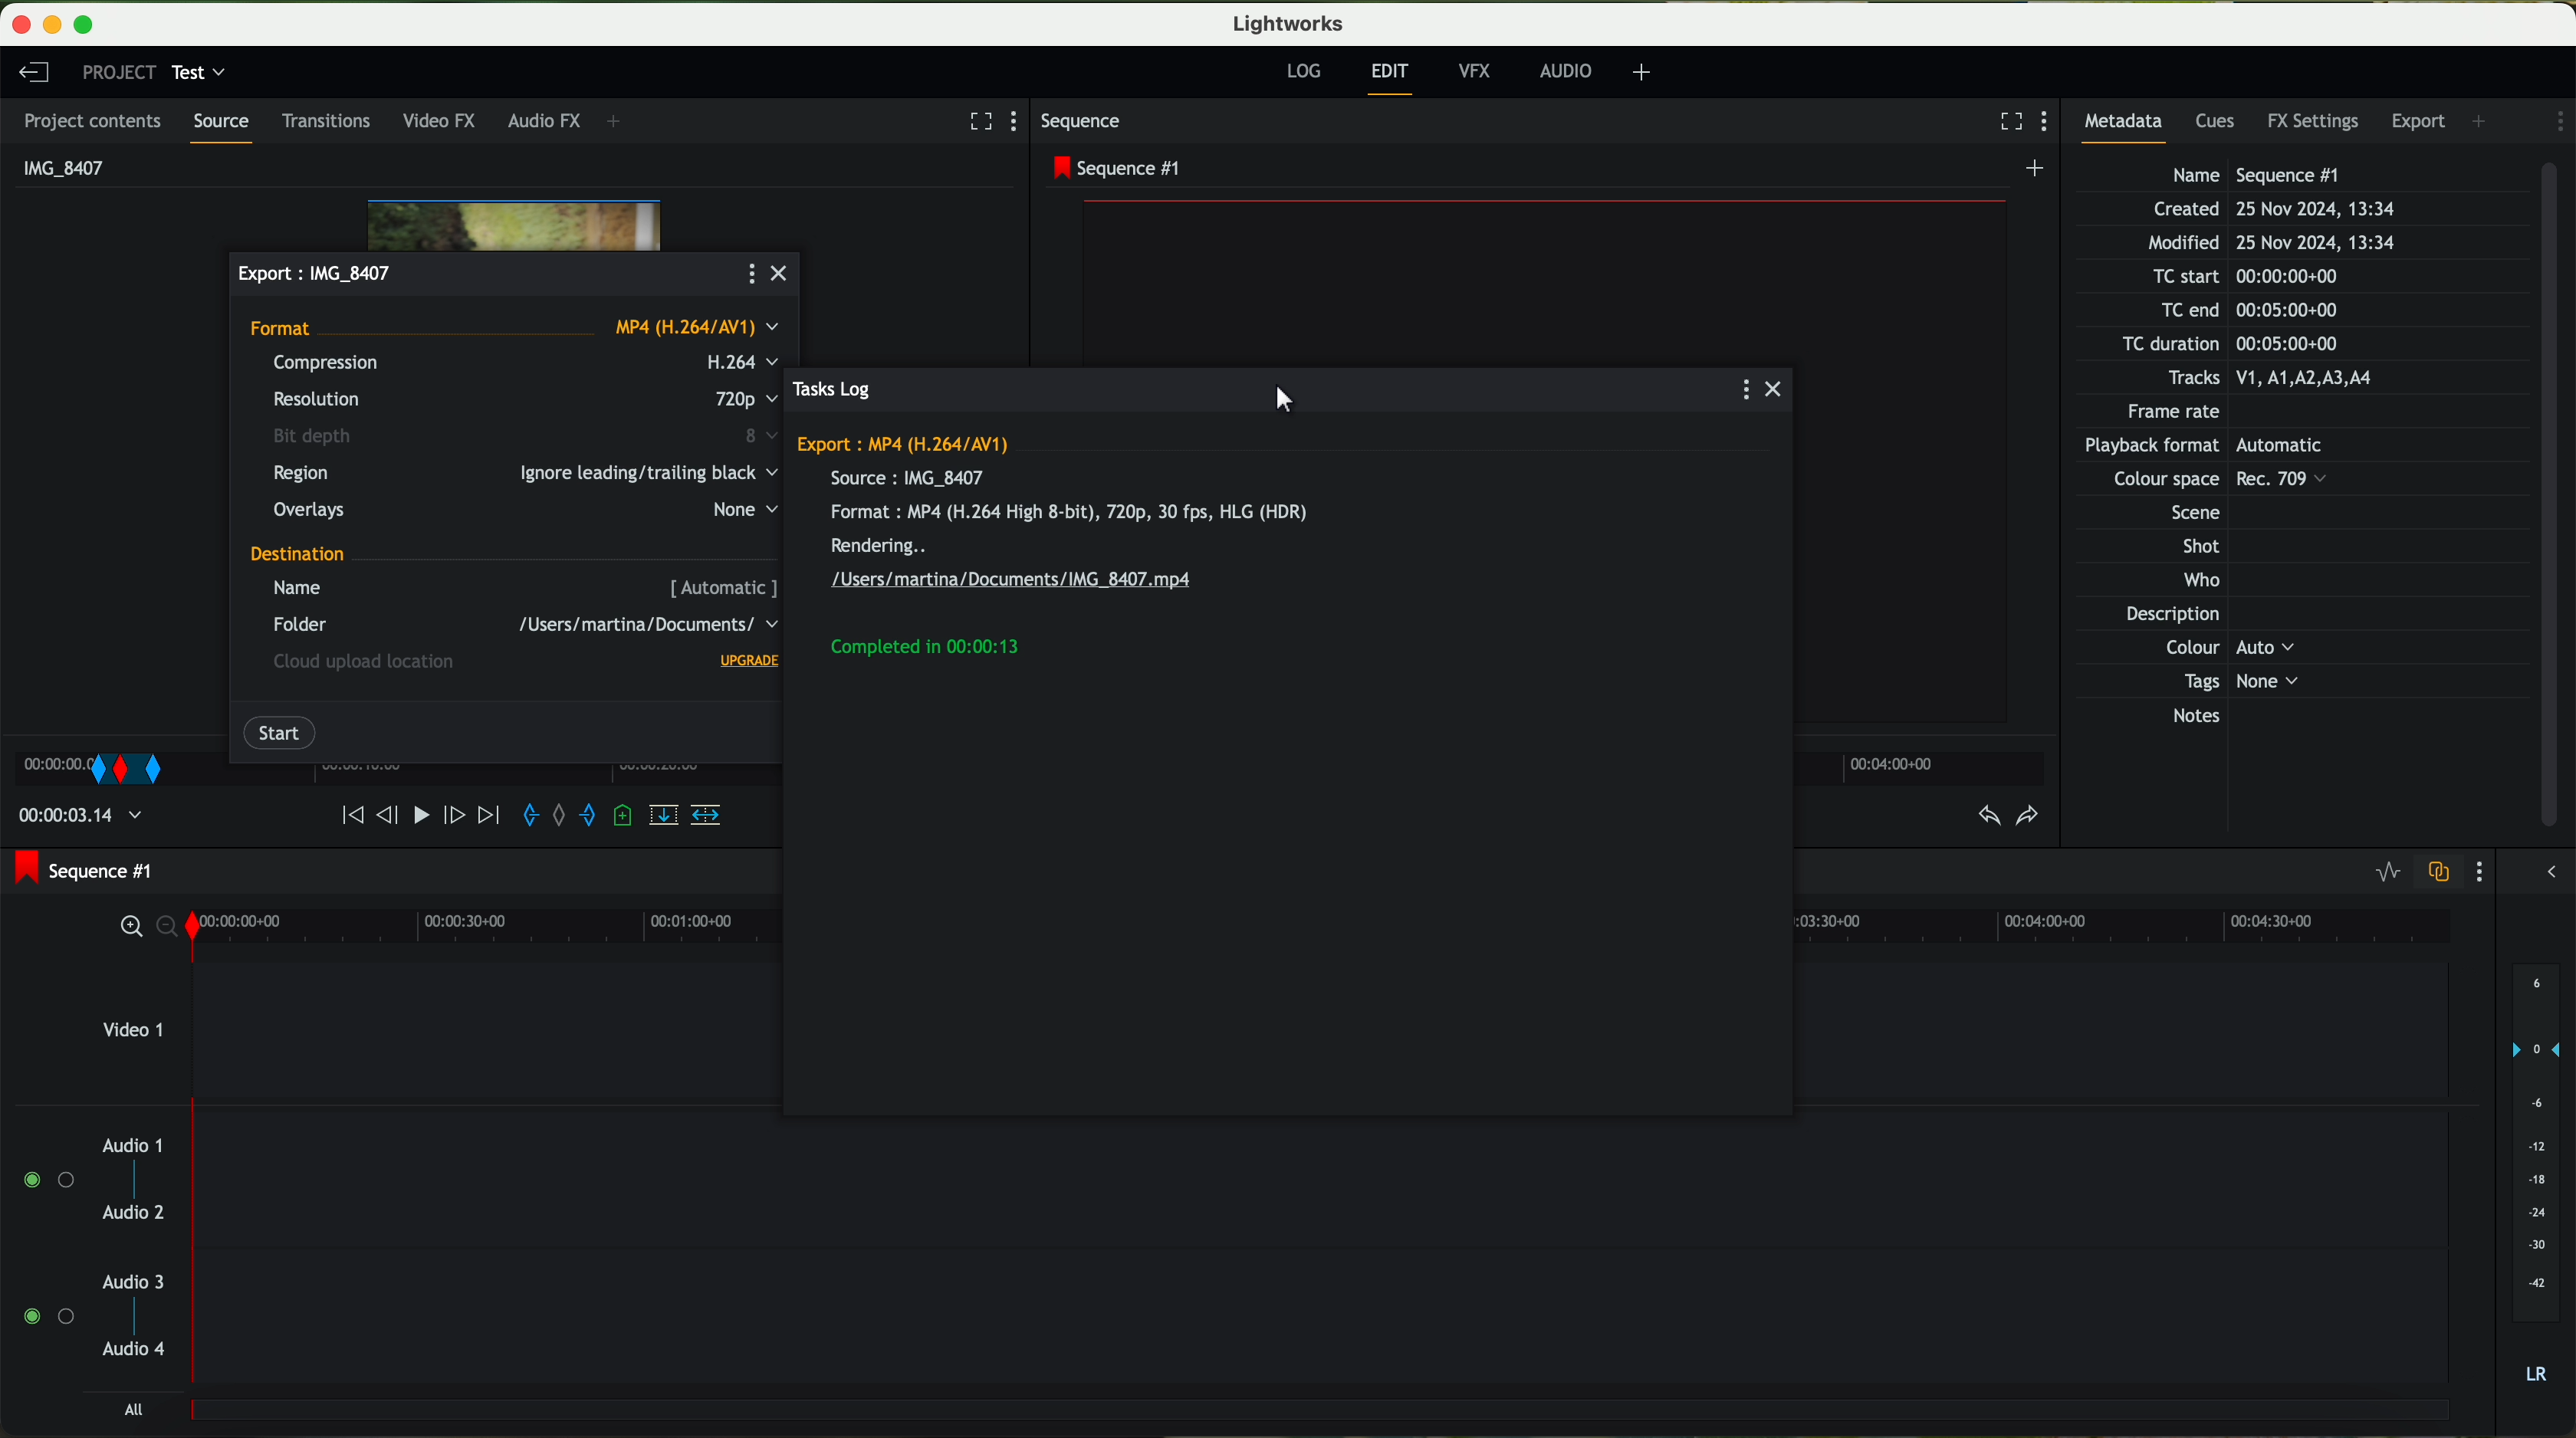  Describe the element at coordinates (18, 24) in the screenshot. I see `close program` at that location.